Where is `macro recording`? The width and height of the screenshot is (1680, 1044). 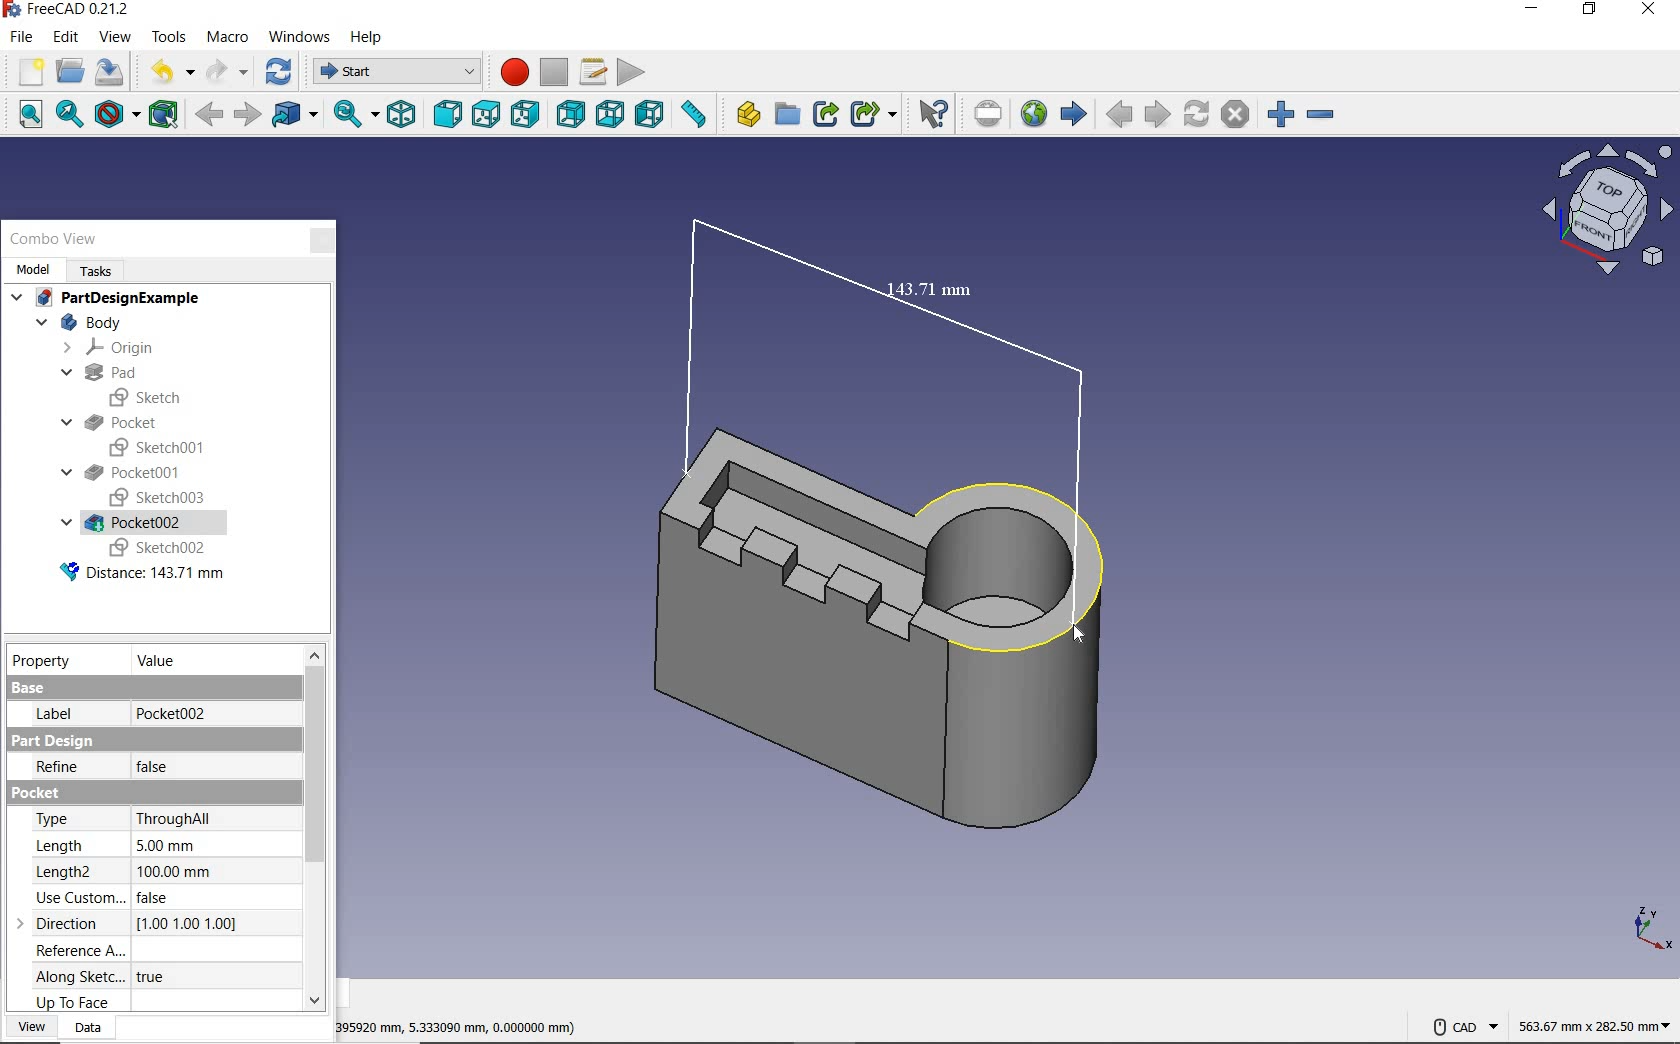 macro recording is located at coordinates (509, 72).